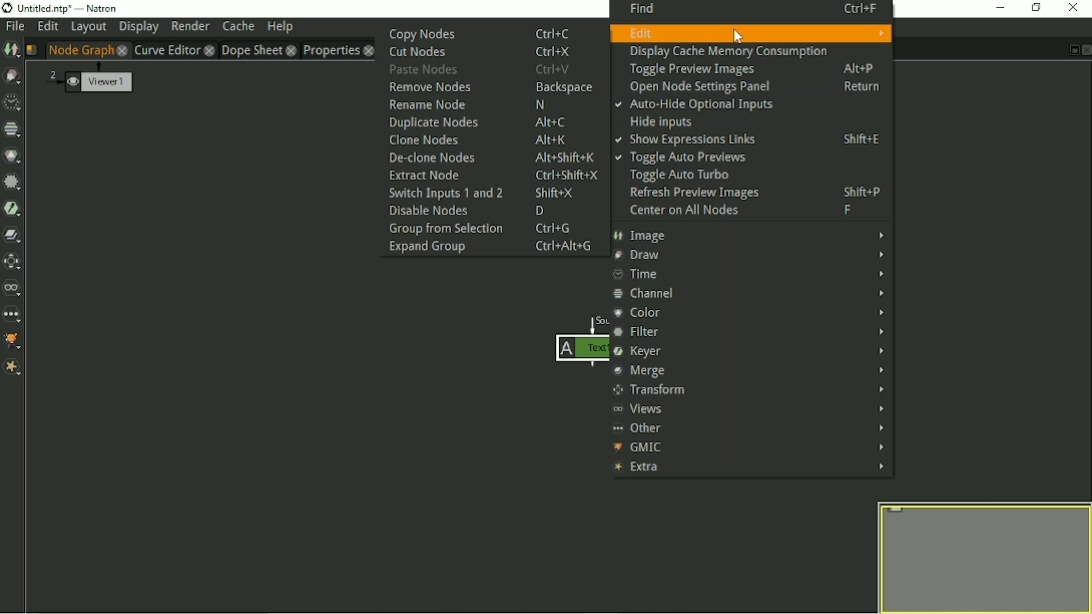 This screenshot has width=1092, height=614. Describe the element at coordinates (14, 314) in the screenshot. I see `Other` at that location.